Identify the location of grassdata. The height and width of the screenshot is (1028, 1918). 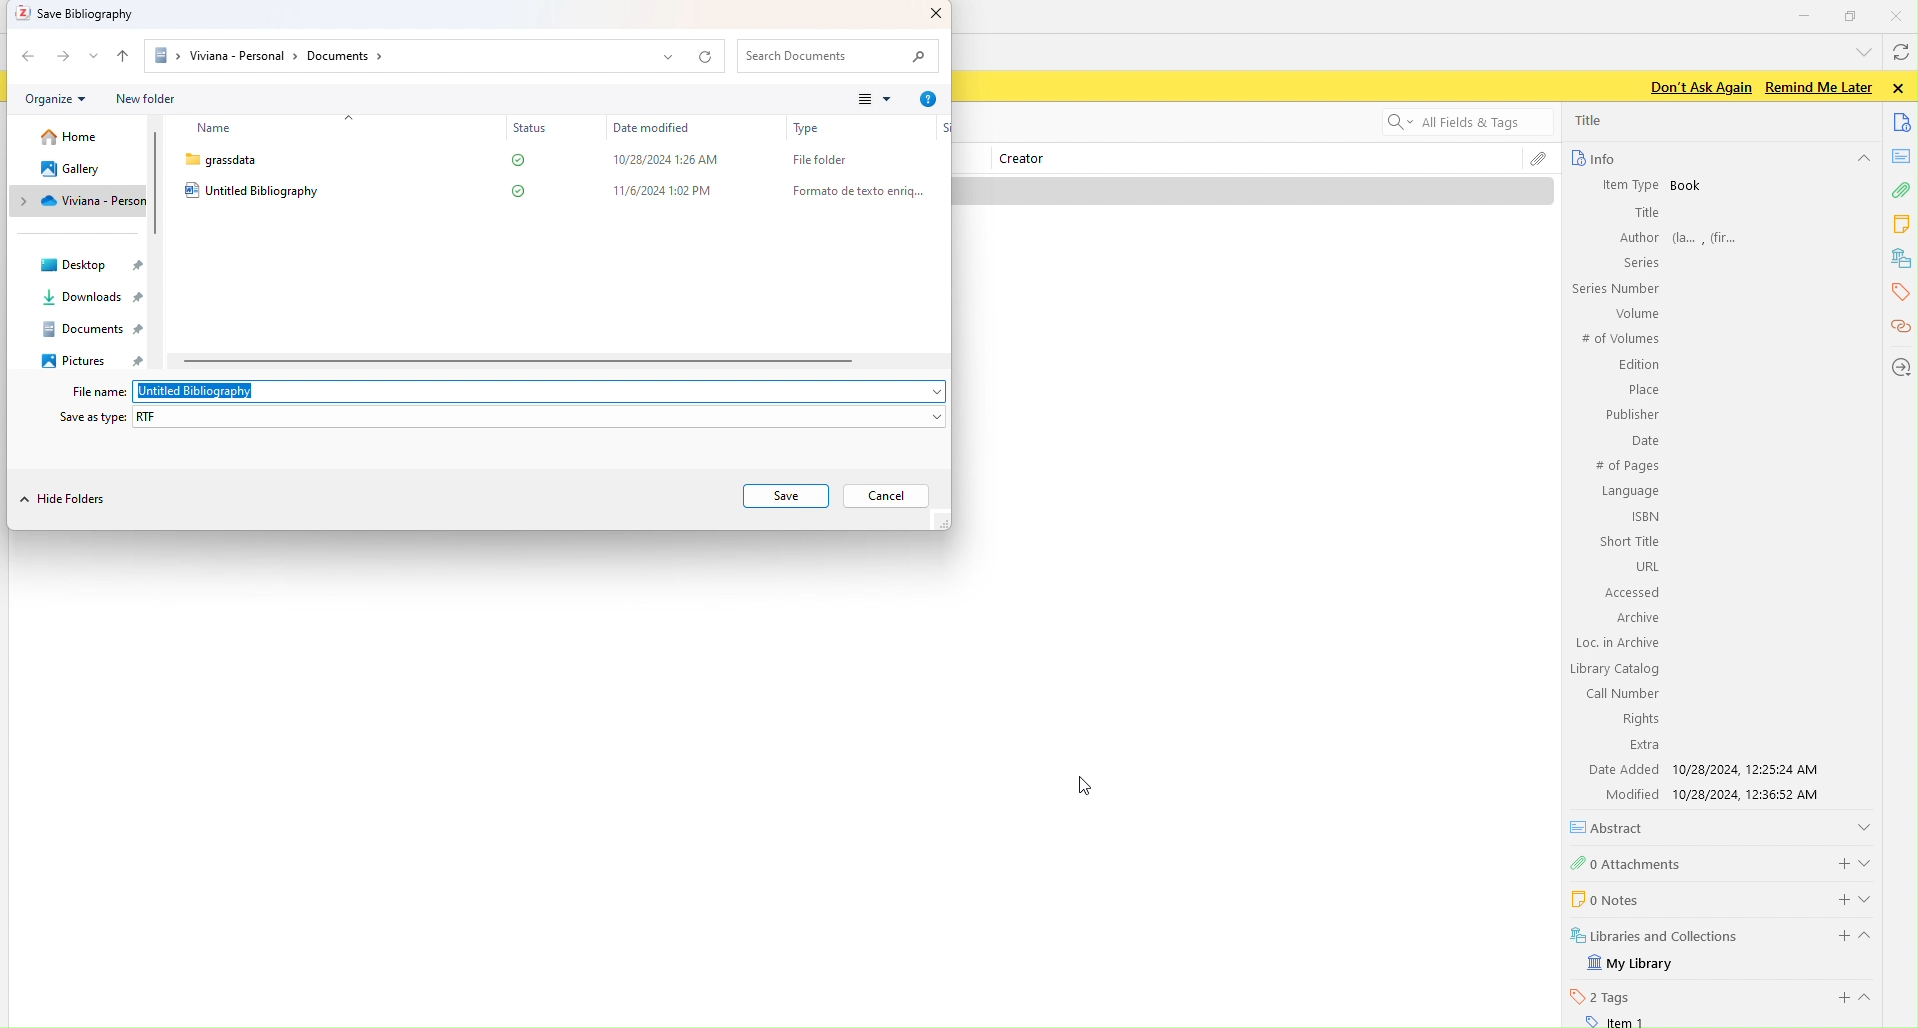
(220, 160).